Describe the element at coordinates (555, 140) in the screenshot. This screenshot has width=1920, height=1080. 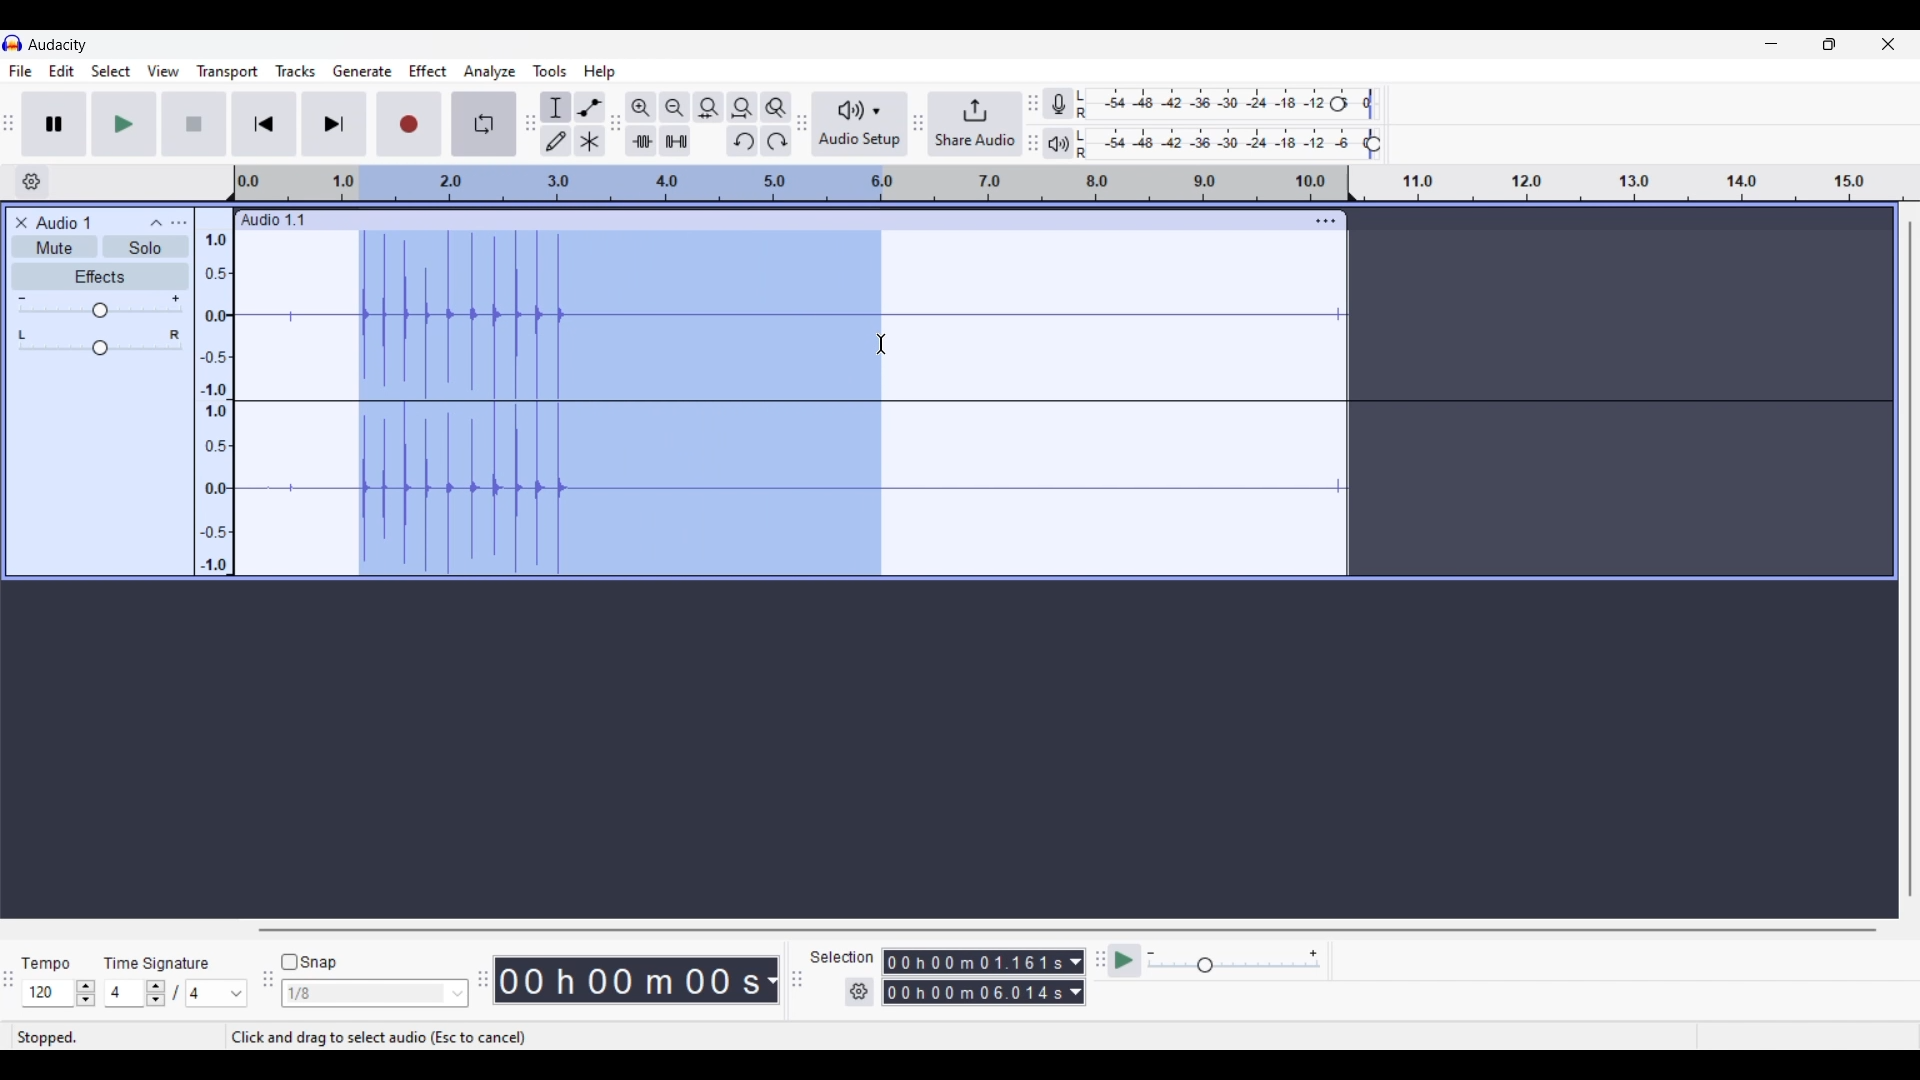
I see `Draw tool` at that location.